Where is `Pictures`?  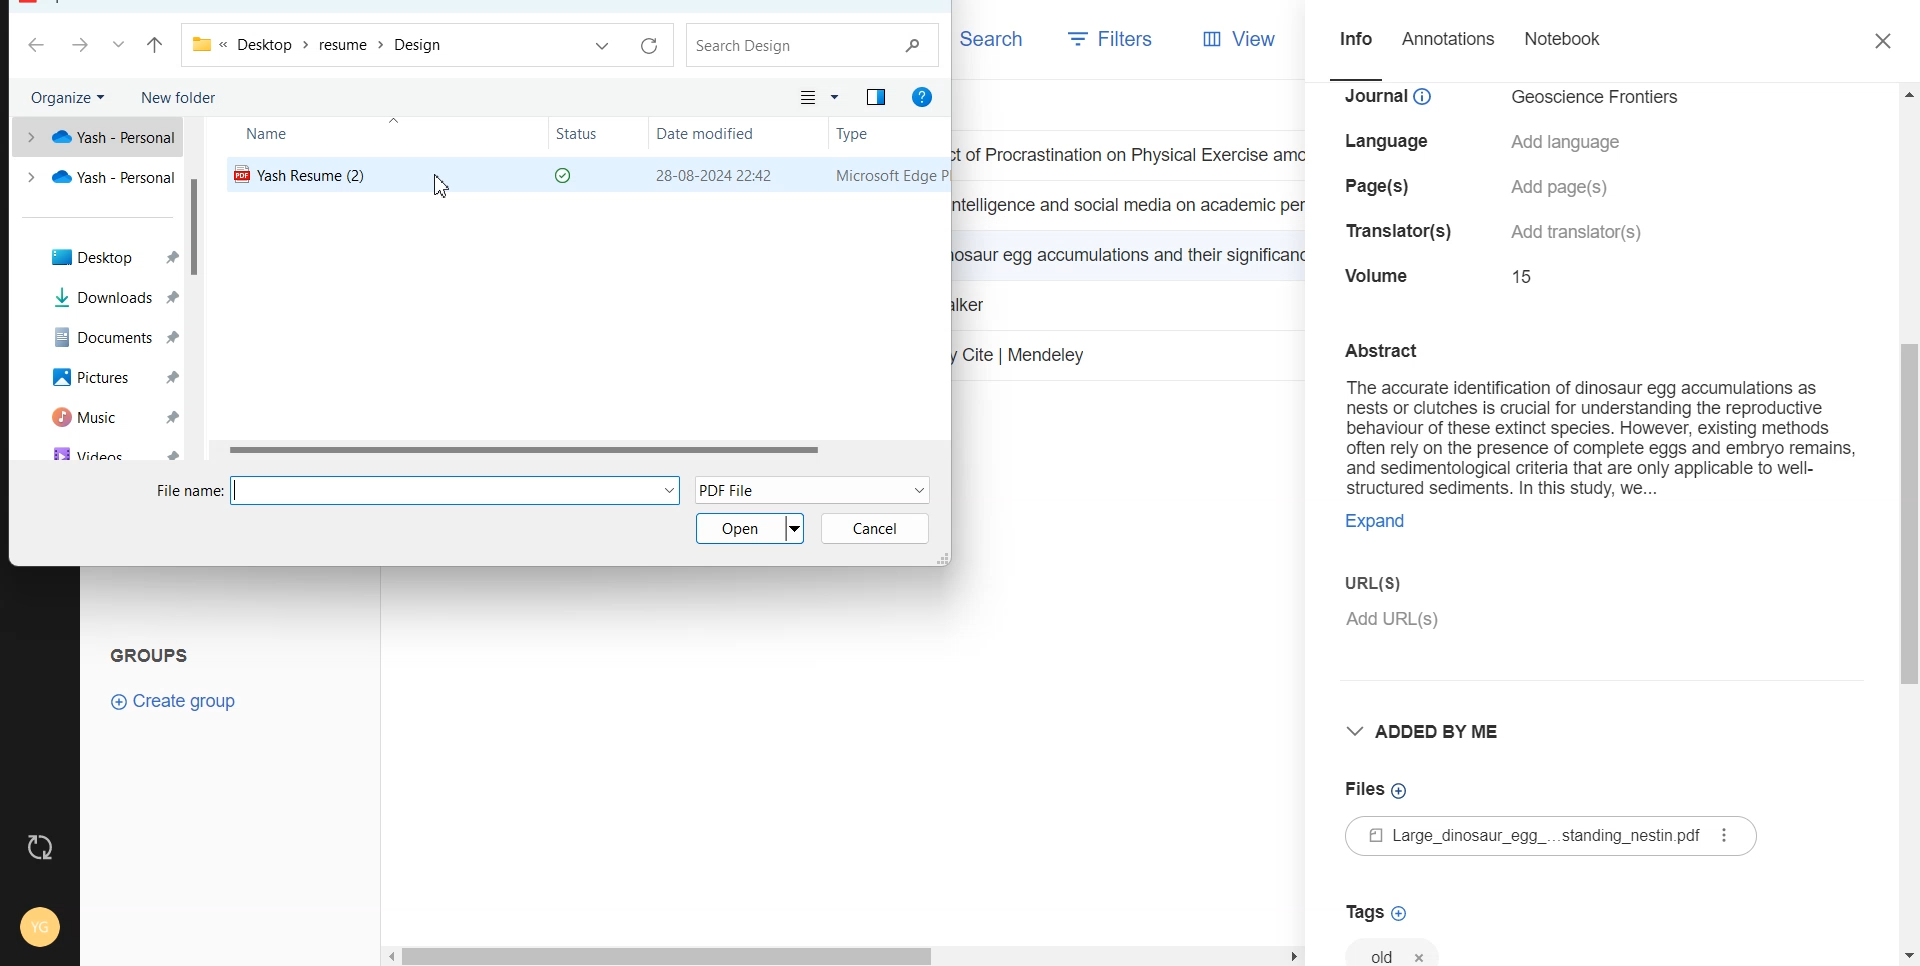
Pictures is located at coordinates (97, 376).